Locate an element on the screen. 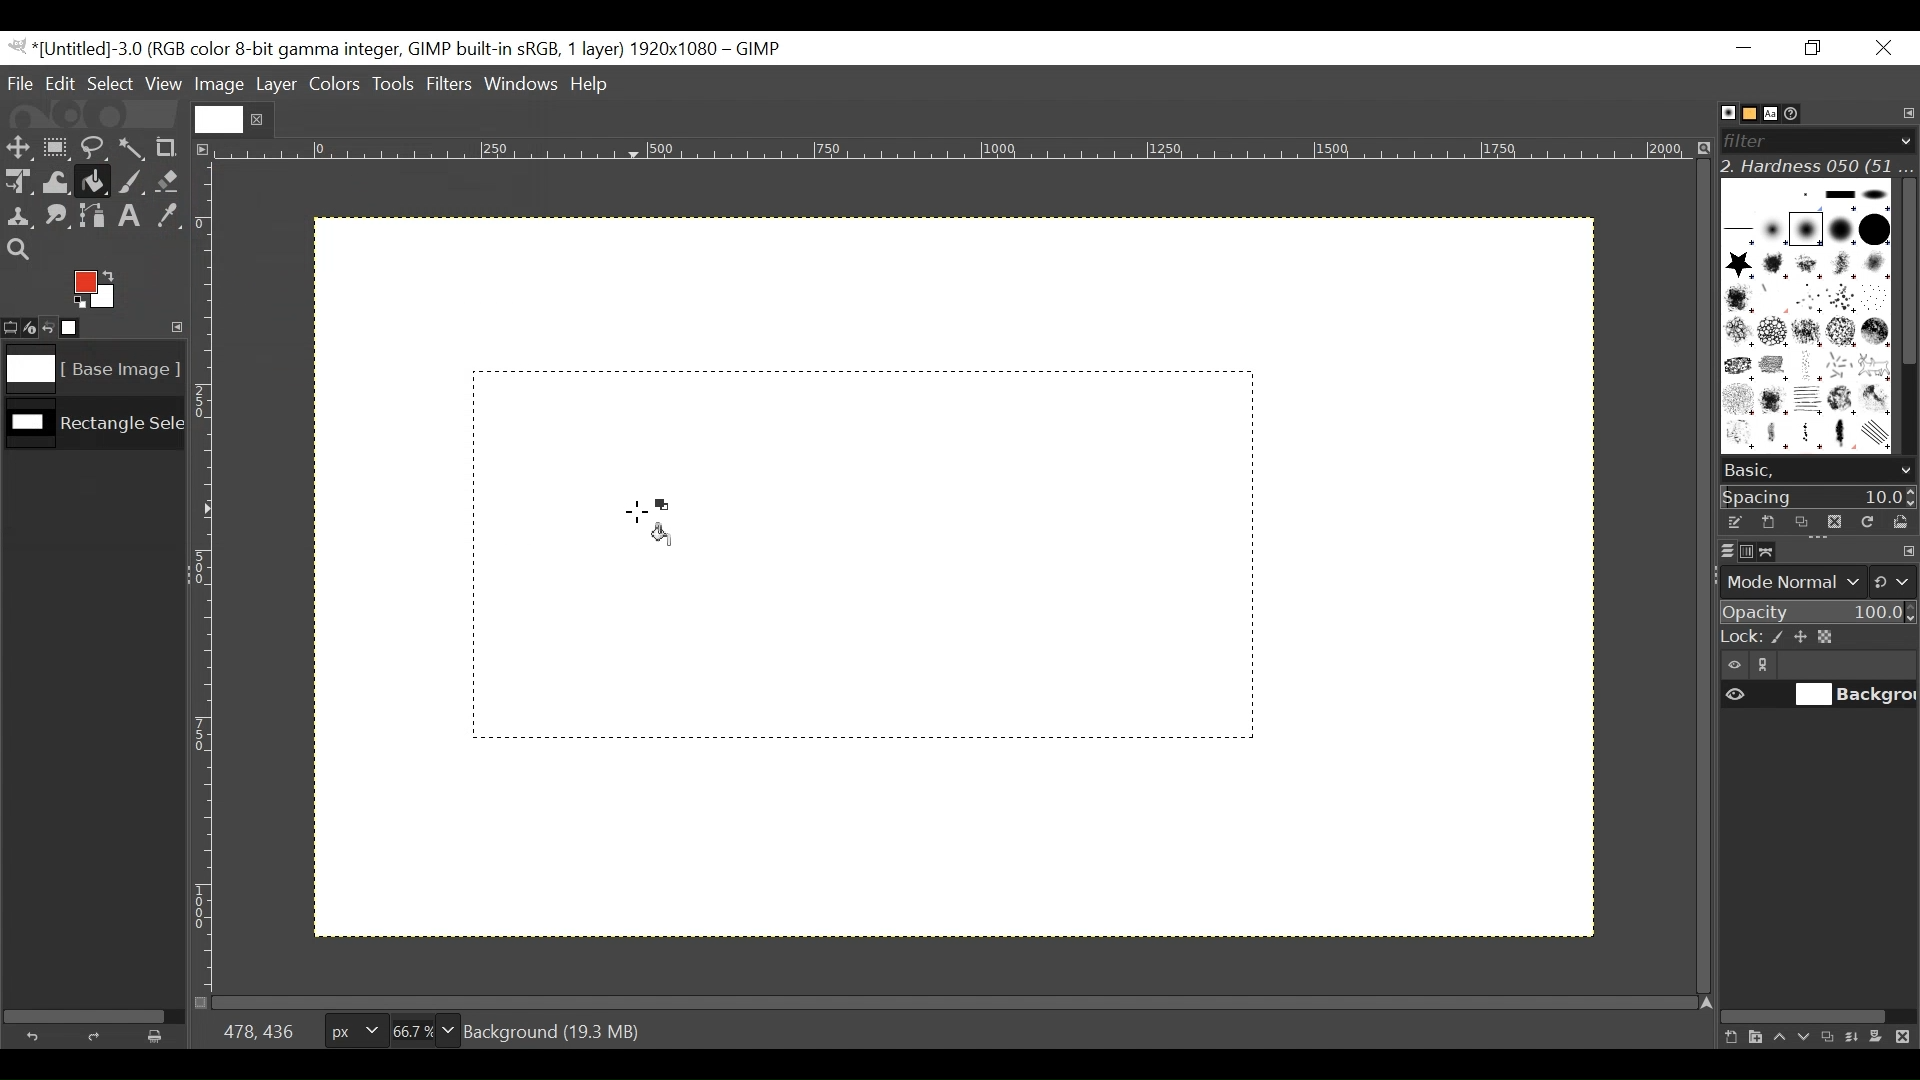  Layer is located at coordinates (275, 83).